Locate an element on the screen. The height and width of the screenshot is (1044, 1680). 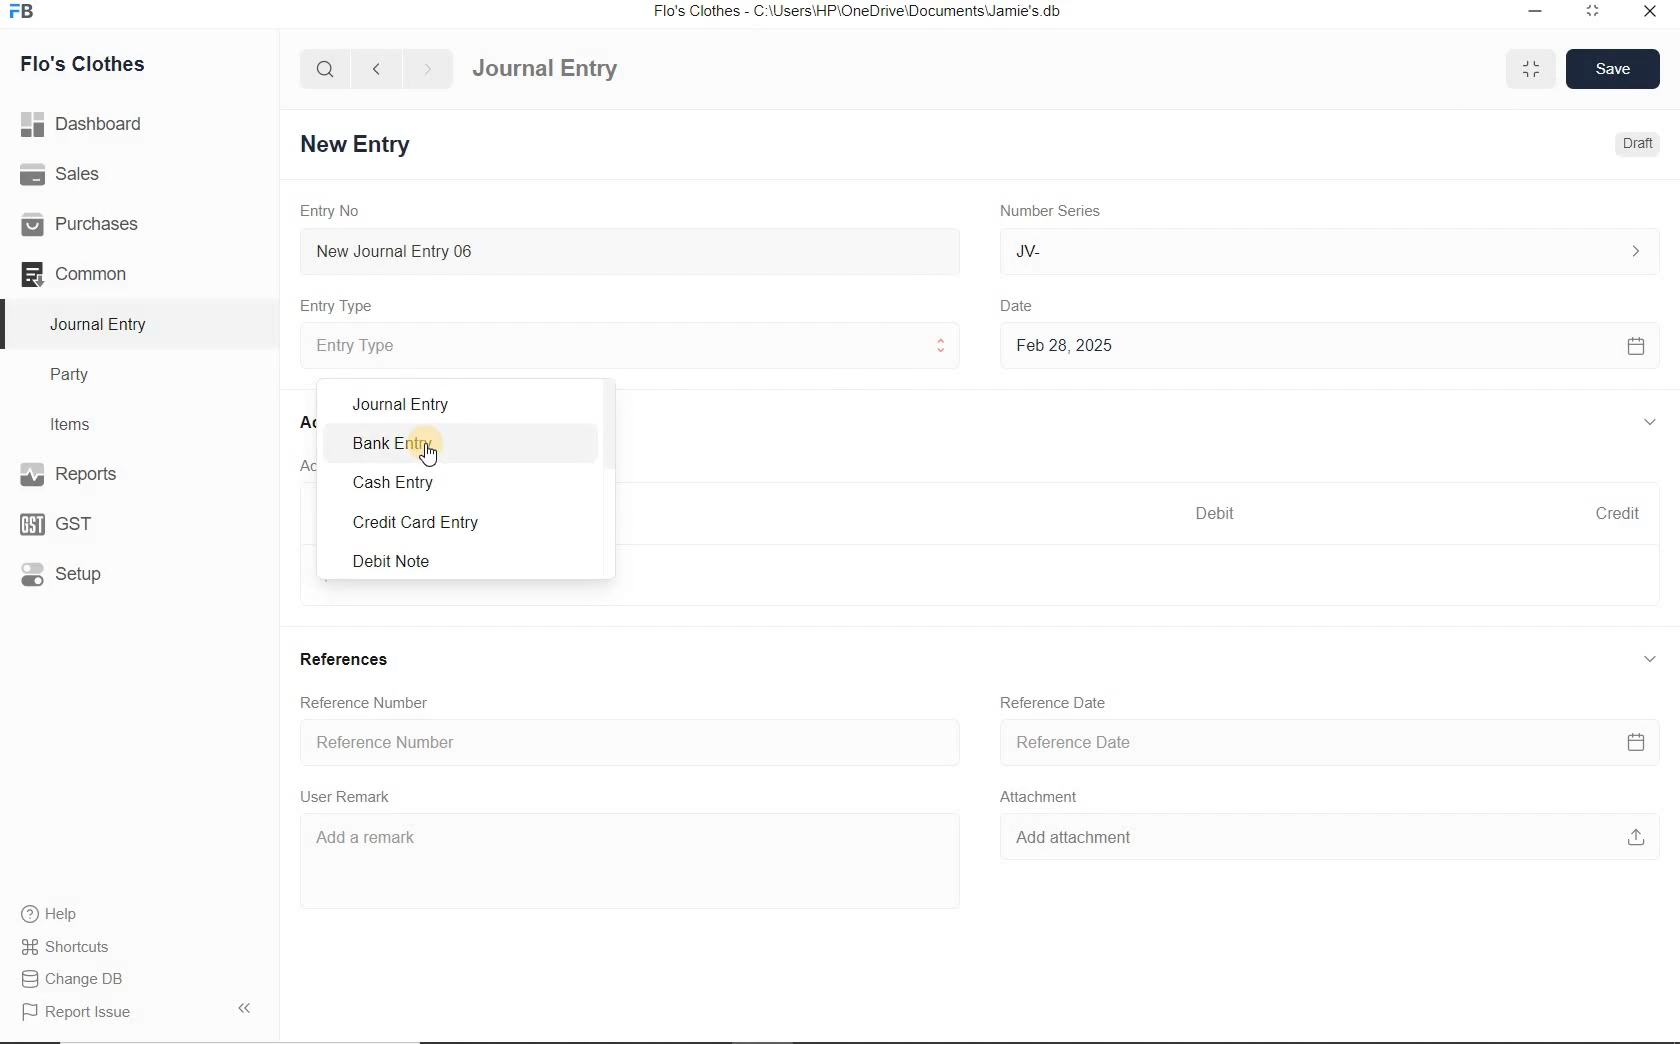
References is located at coordinates (351, 661).